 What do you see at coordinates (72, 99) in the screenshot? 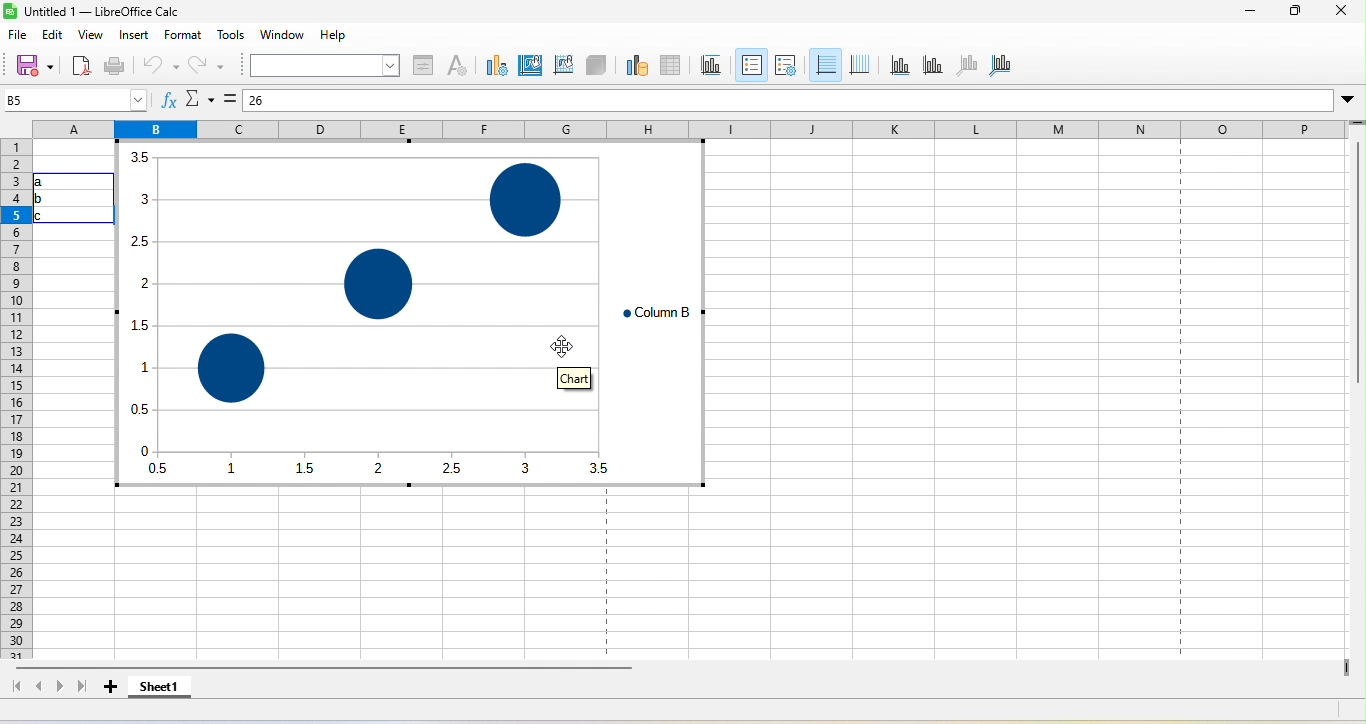
I see `name box` at bounding box center [72, 99].